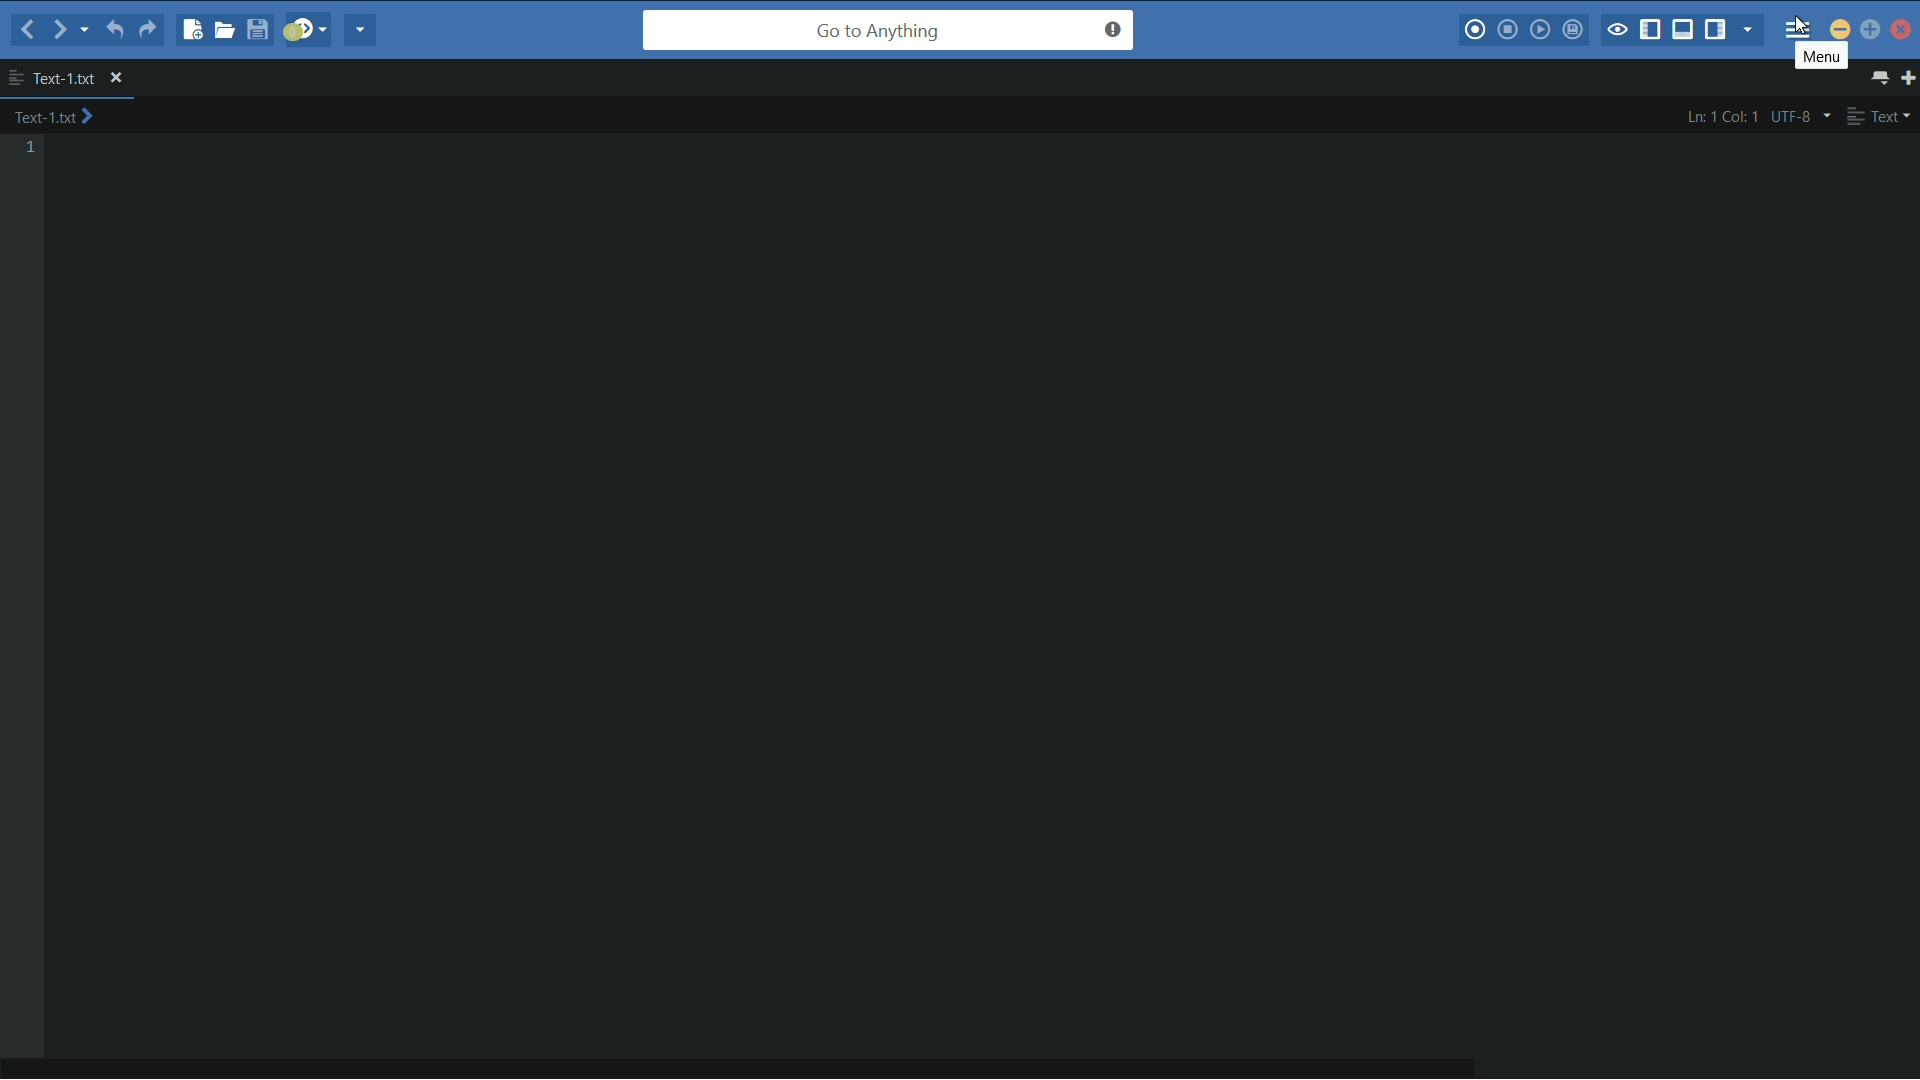 The height and width of the screenshot is (1080, 1920). I want to click on minimize, so click(1840, 28).